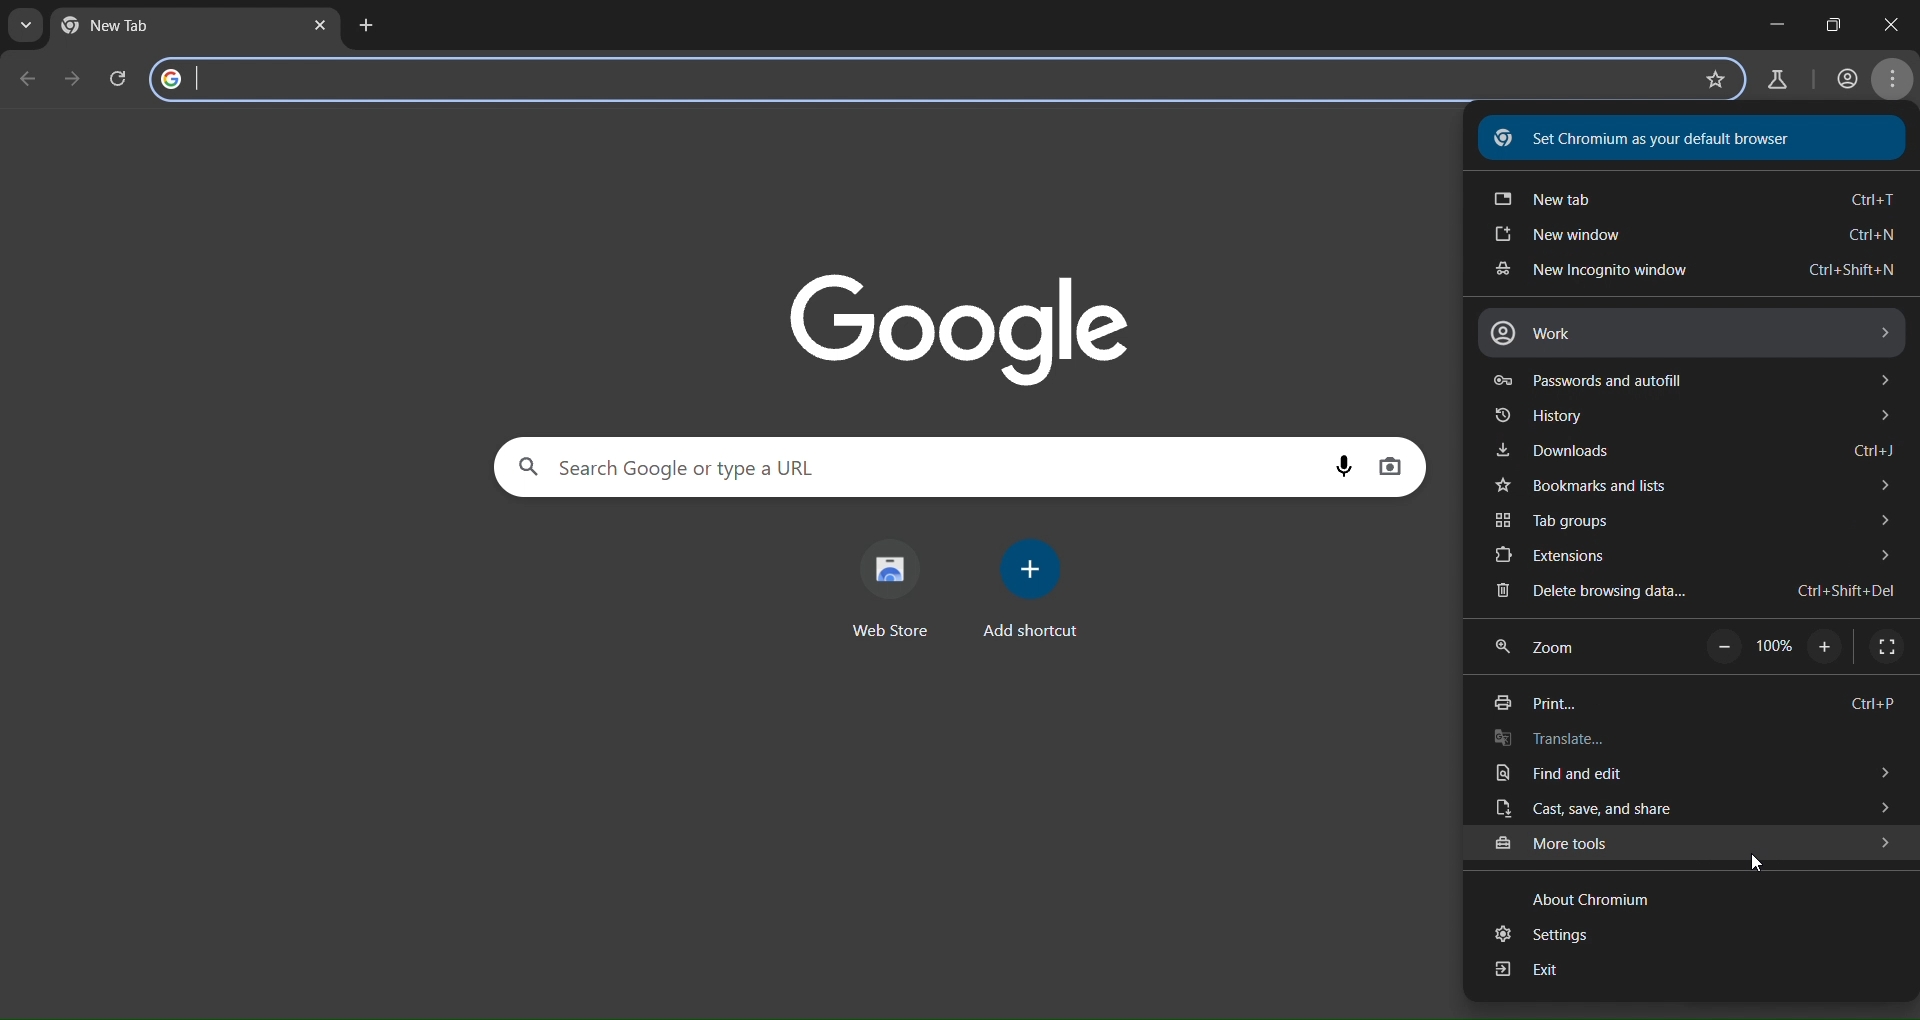 The width and height of the screenshot is (1920, 1020). I want to click on current tab, so click(116, 26).